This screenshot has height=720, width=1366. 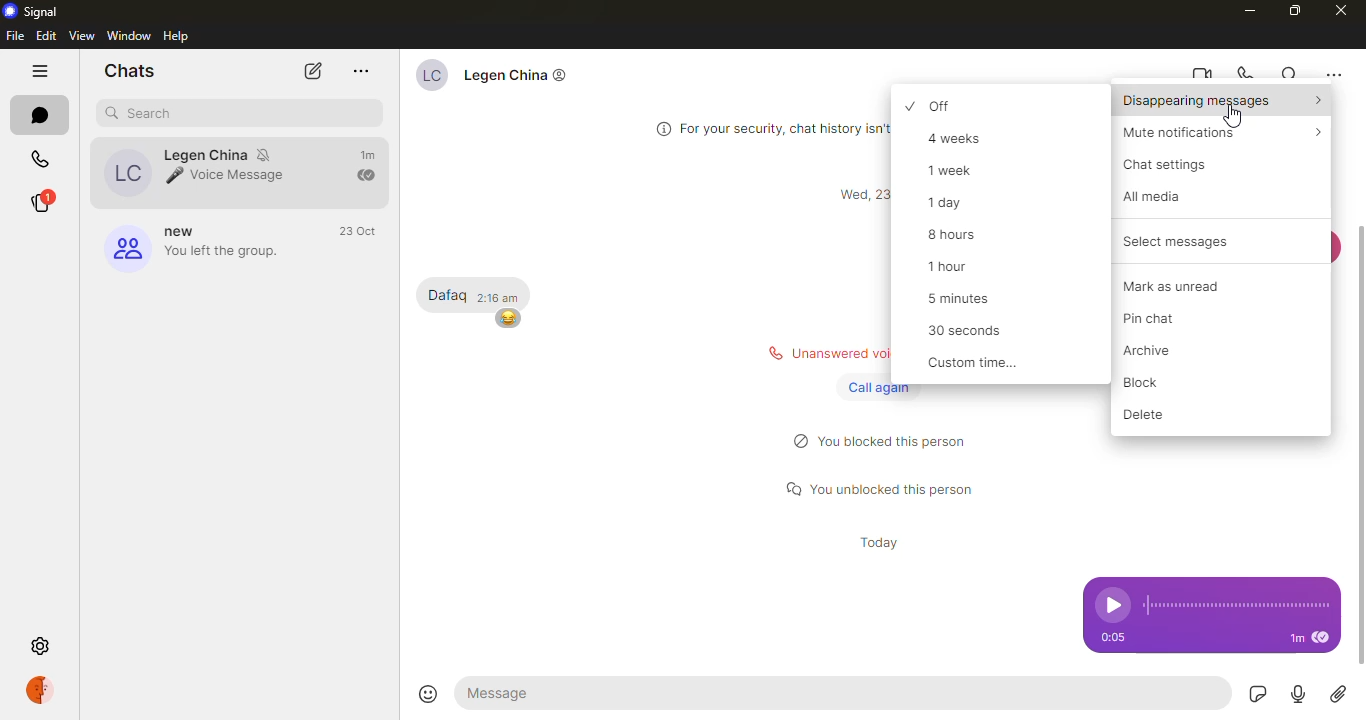 What do you see at coordinates (134, 70) in the screenshot?
I see `chats` at bounding box center [134, 70].